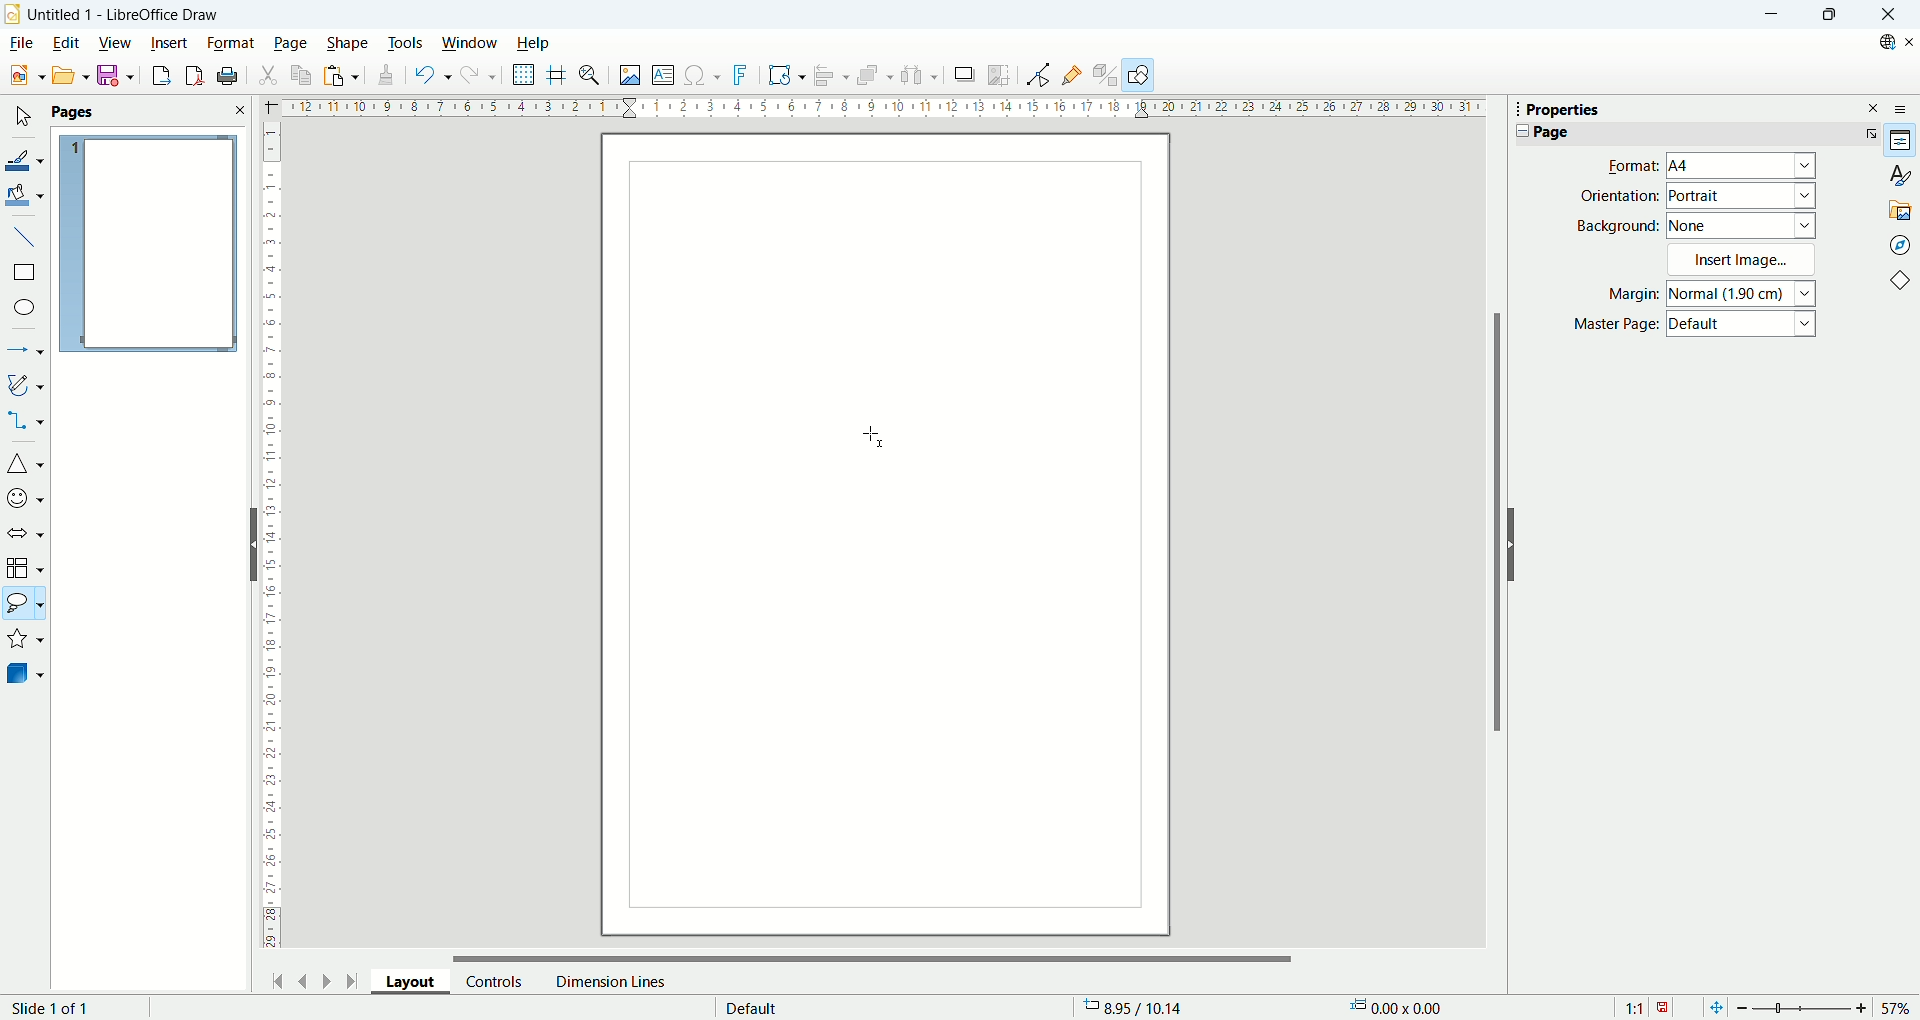 The image size is (1920, 1020). I want to click on page, so click(148, 245).